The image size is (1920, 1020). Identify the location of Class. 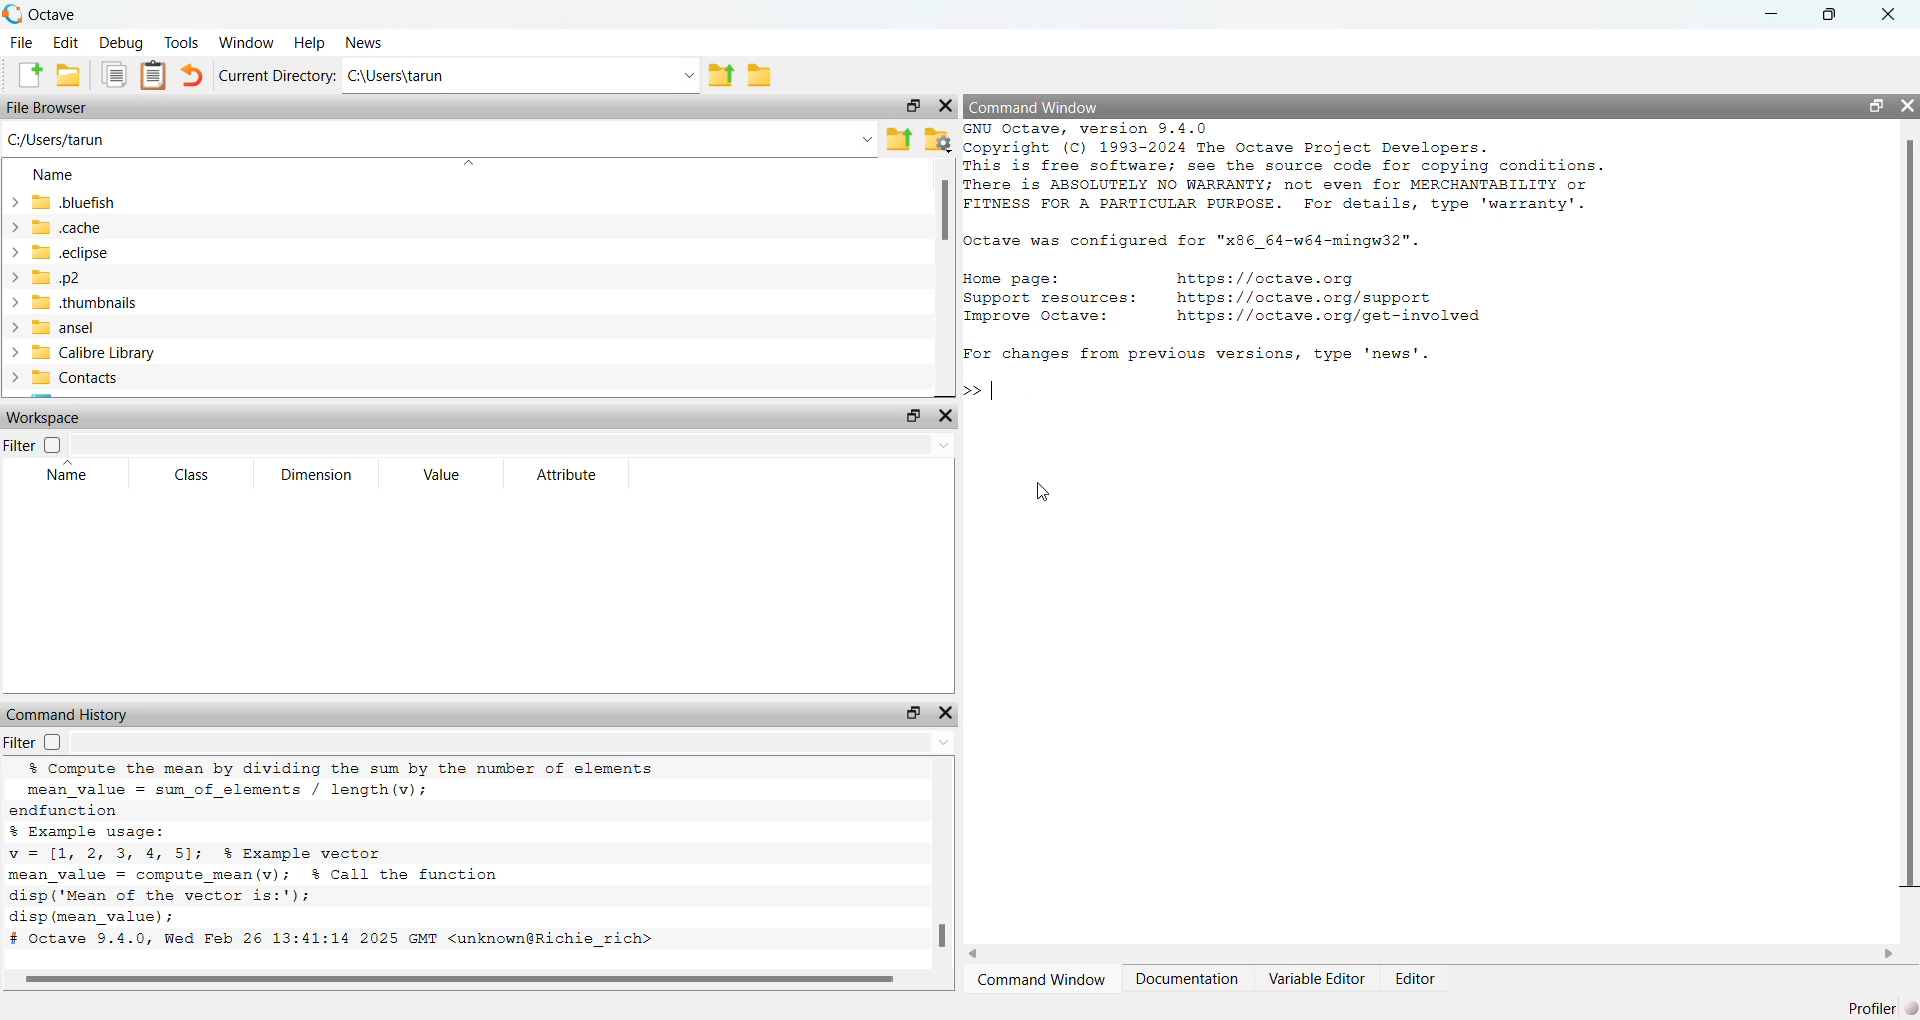
(192, 474).